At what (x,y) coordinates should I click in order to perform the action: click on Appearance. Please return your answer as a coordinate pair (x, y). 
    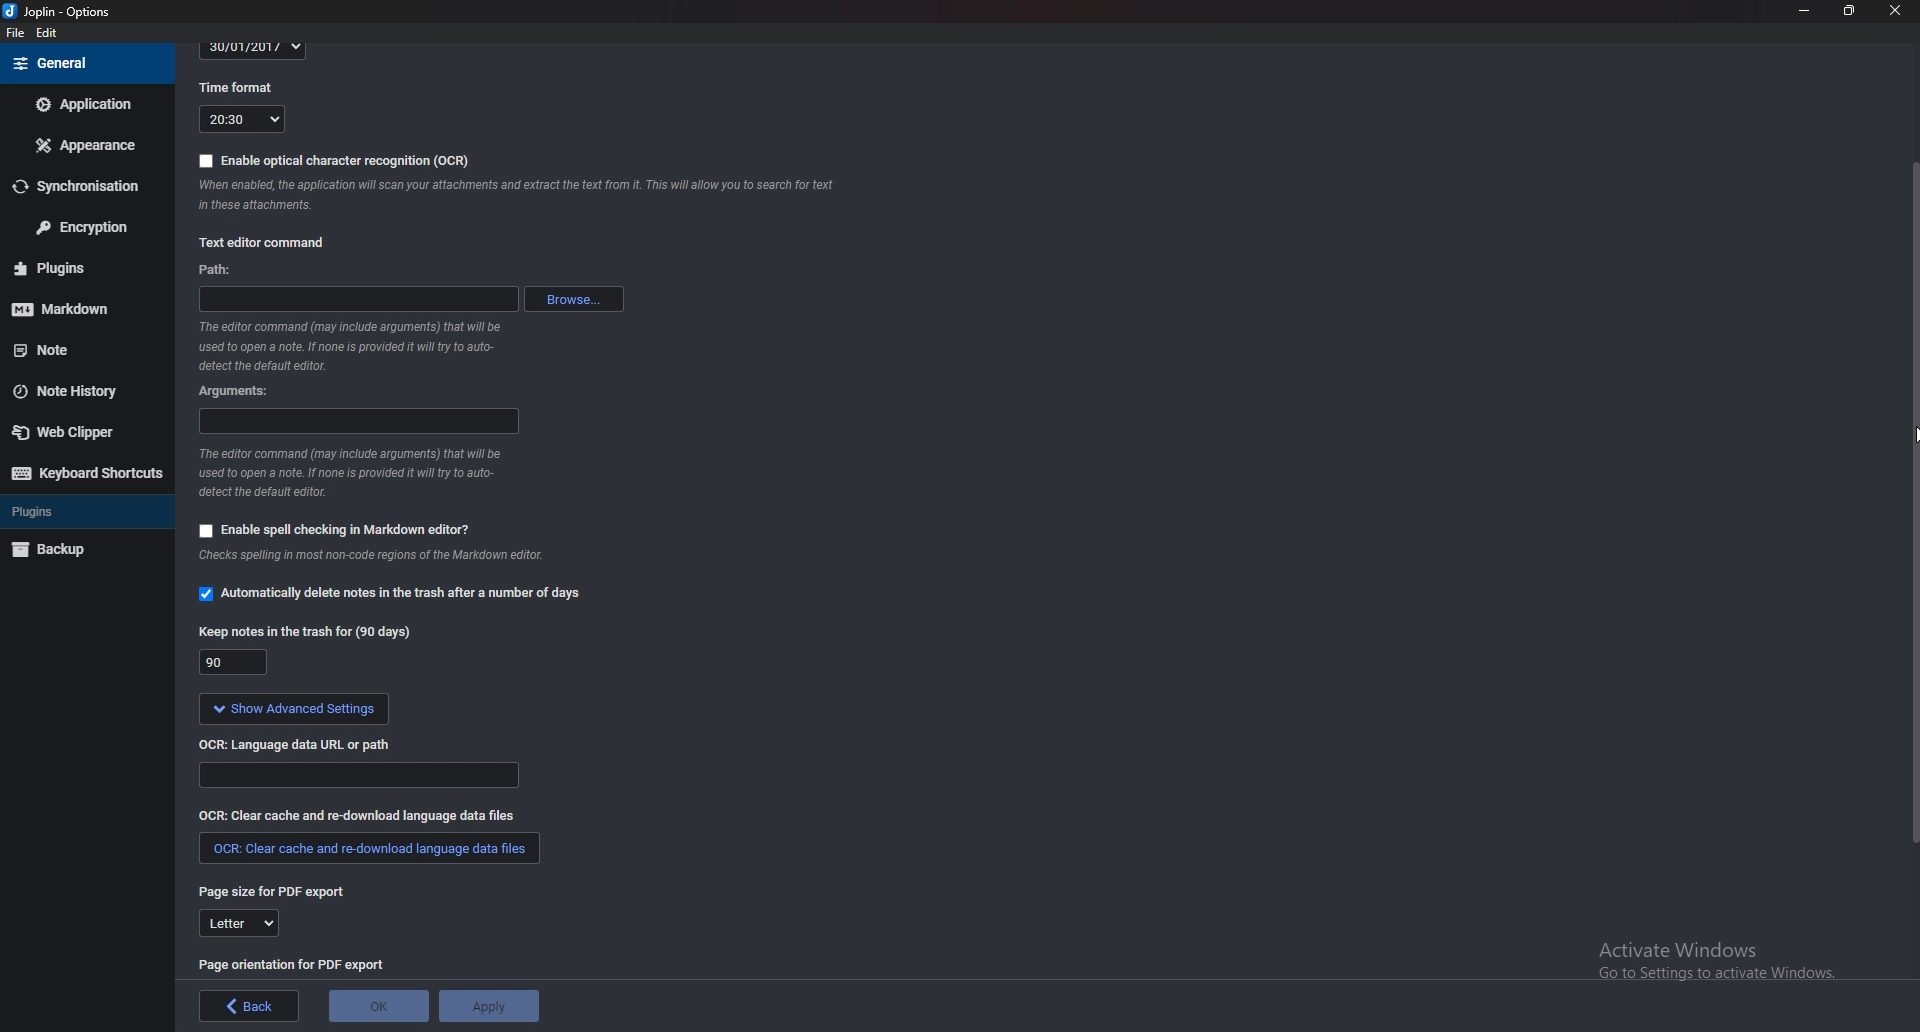
    Looking at the image, I should click on (83, 146).